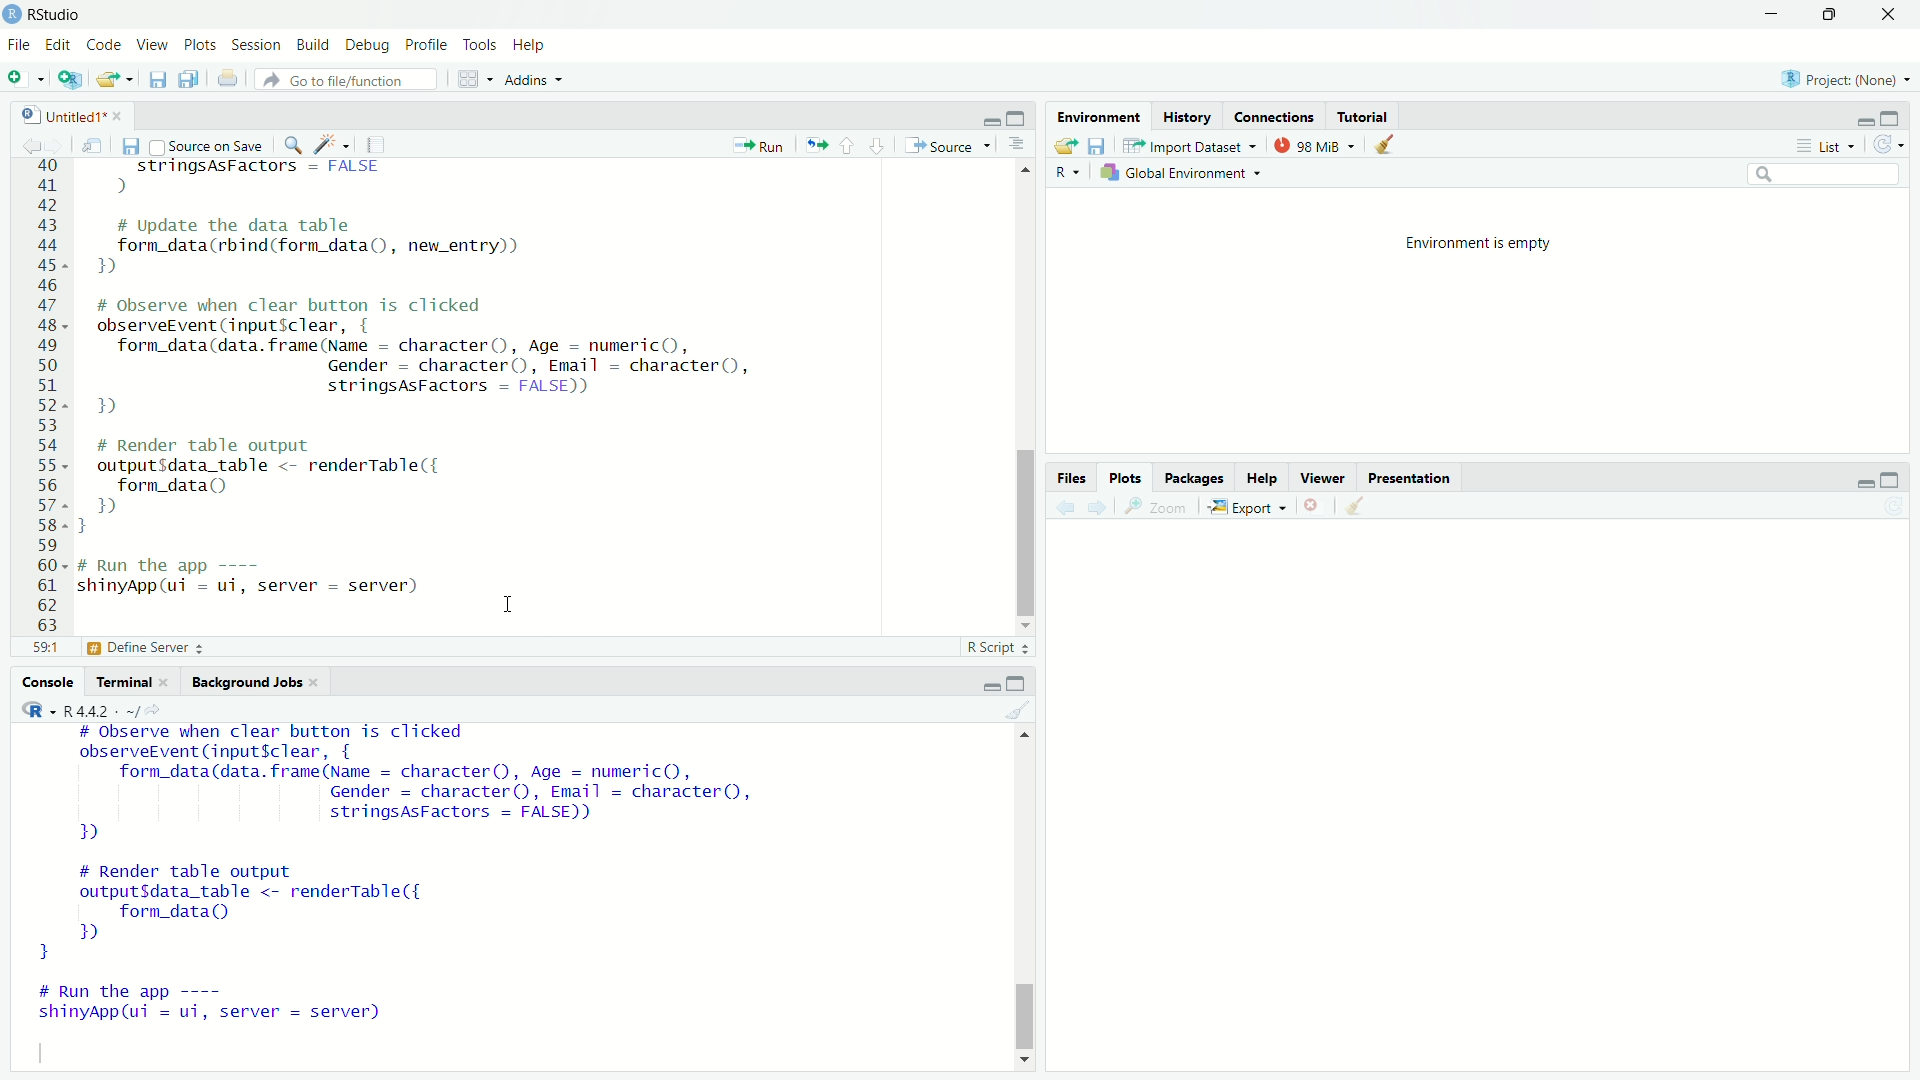  What do you see at coordinates (263, 578) in the screenshot?
I see `code to run the app` at bounding box center [263, 578].